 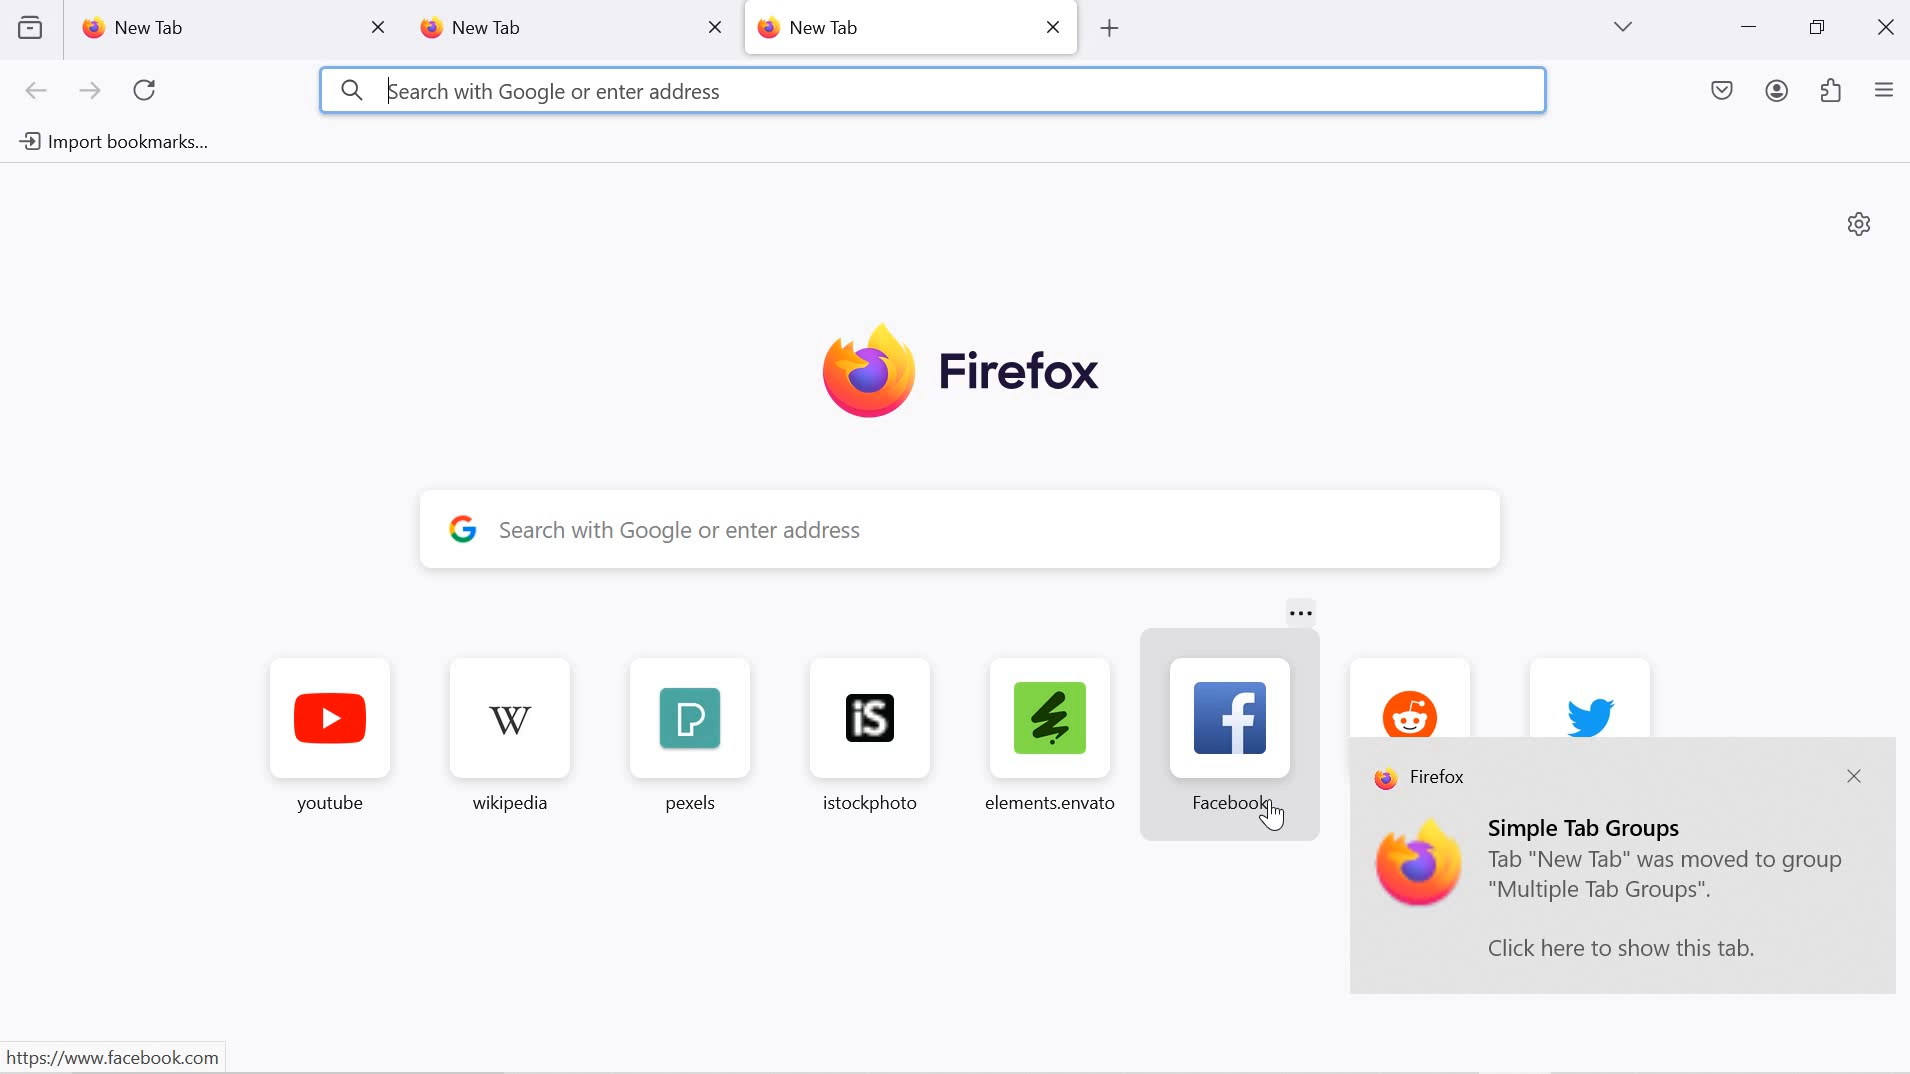 I want to click on close, so click(x=714, y=26).